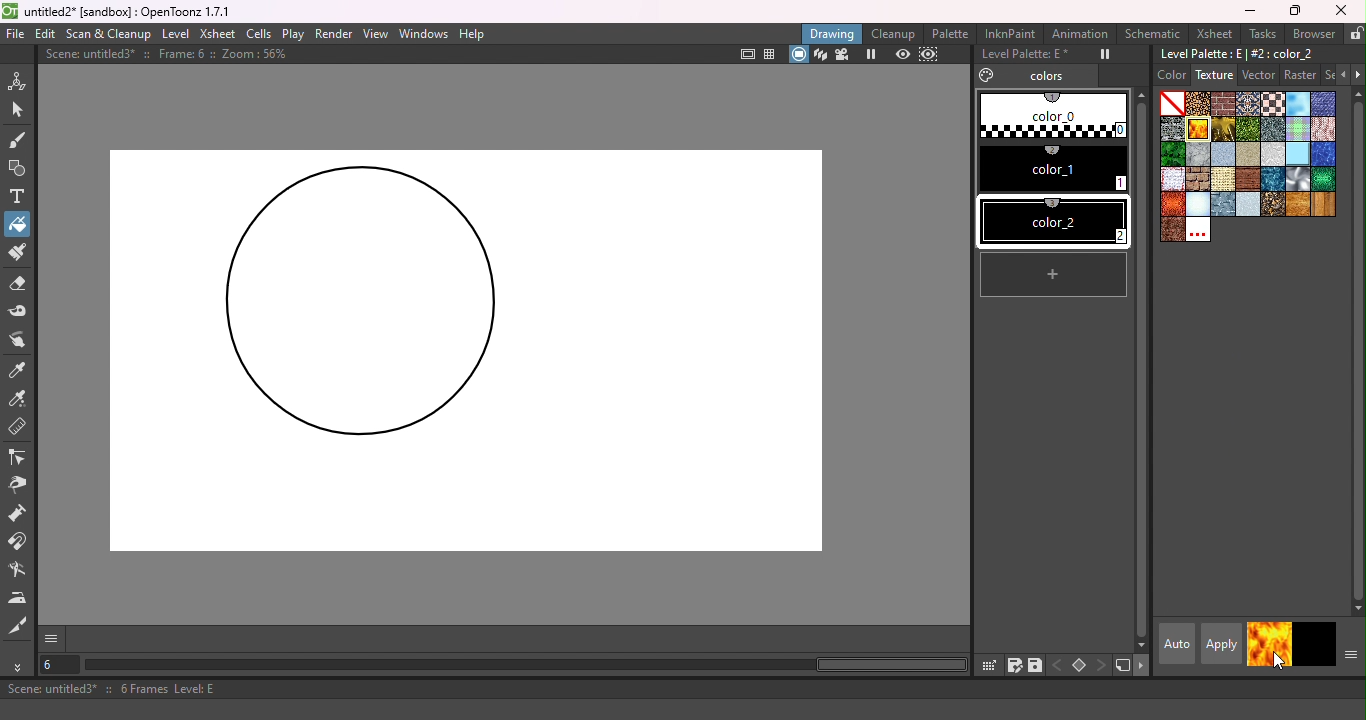 This screenshot has width=1366, height=720. I want to click on Windows, so click(424, 33).